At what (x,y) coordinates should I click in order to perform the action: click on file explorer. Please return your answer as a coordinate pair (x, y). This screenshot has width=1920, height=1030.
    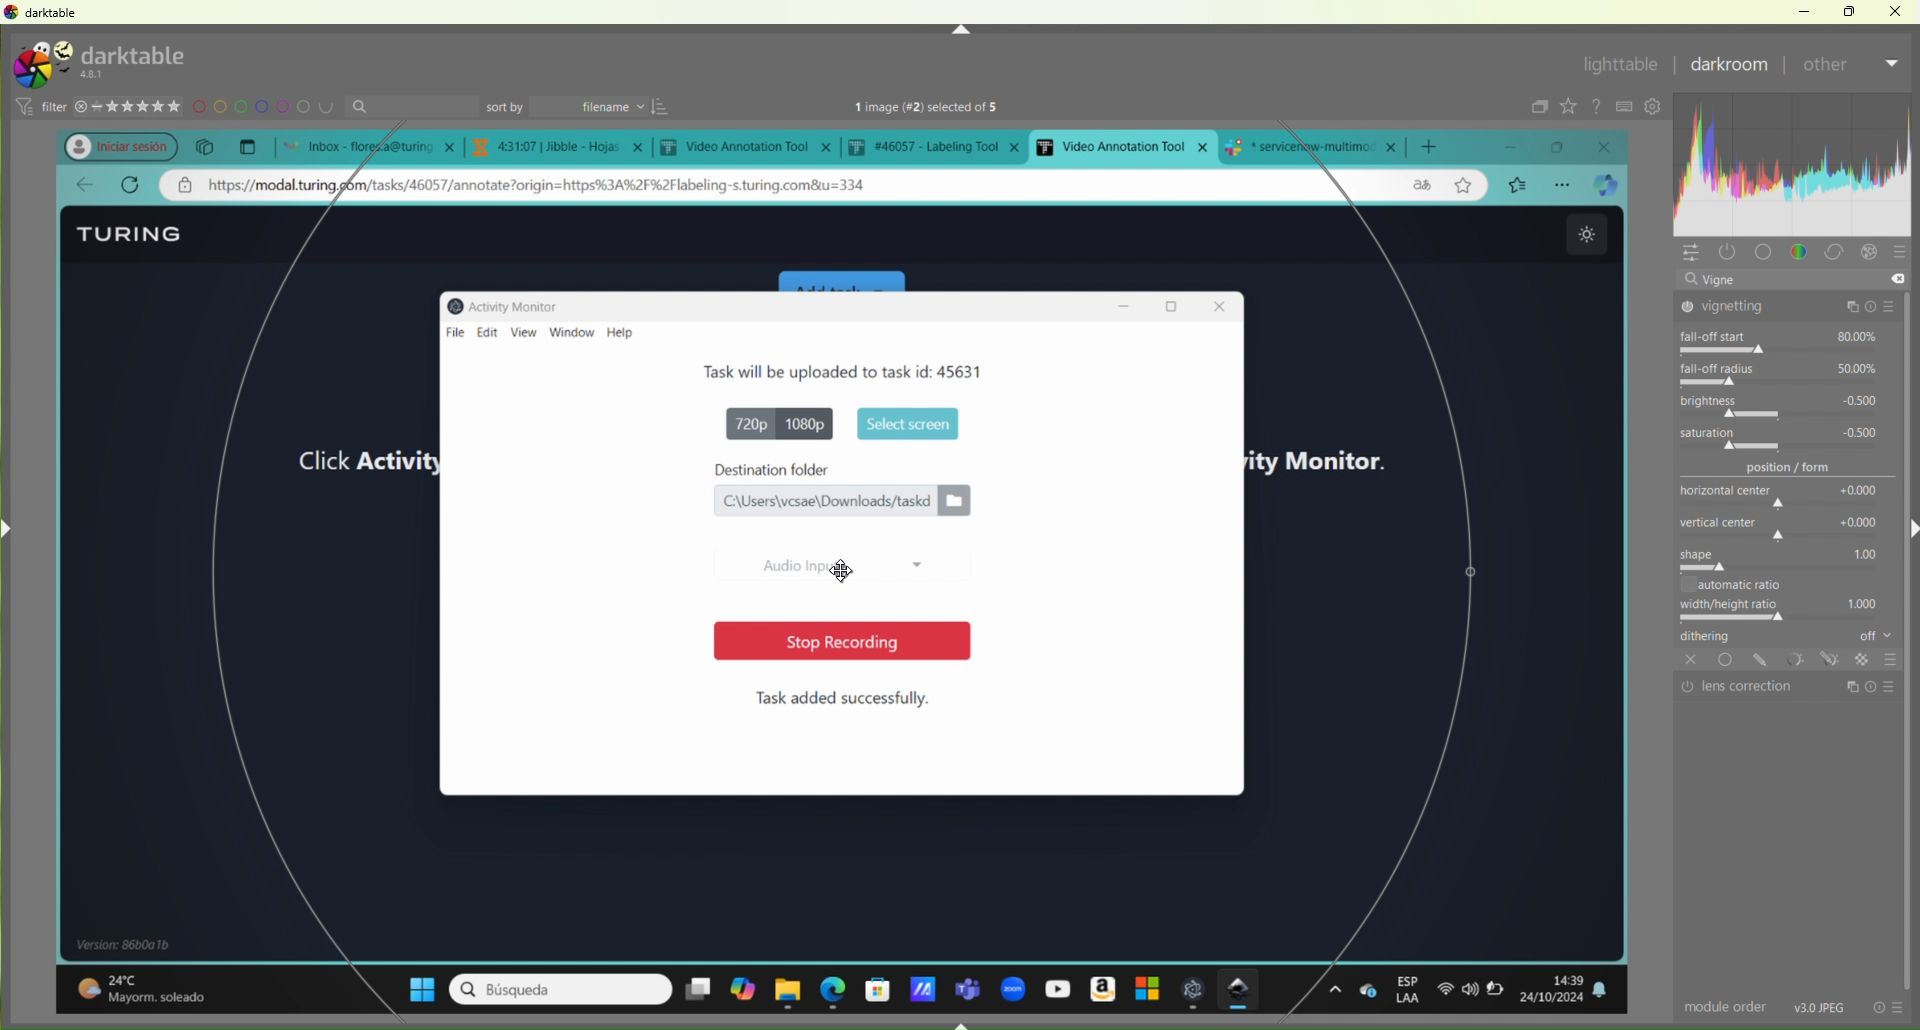
    Looking at the image, I should click on (790, 989).